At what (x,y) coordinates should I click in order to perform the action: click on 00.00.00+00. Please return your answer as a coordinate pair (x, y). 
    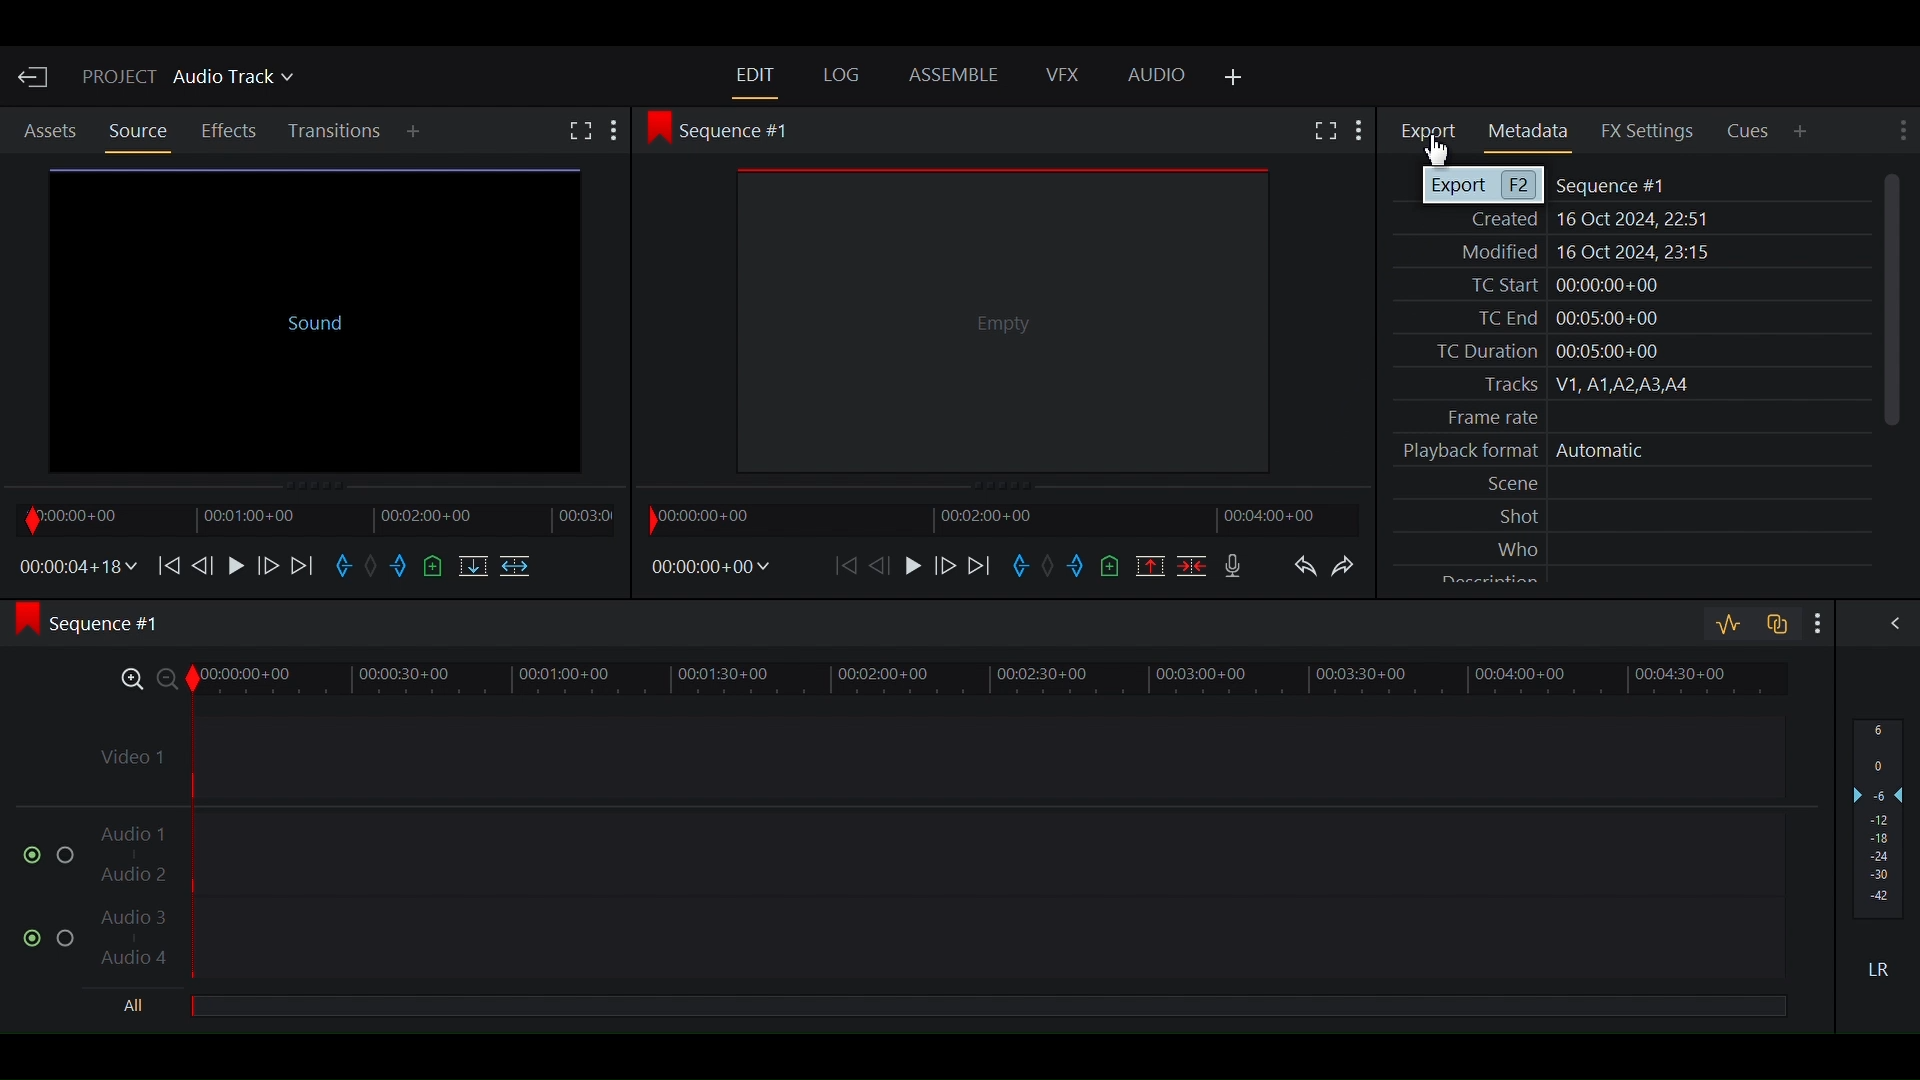
    Looking at the image, I should click on (710, 567).